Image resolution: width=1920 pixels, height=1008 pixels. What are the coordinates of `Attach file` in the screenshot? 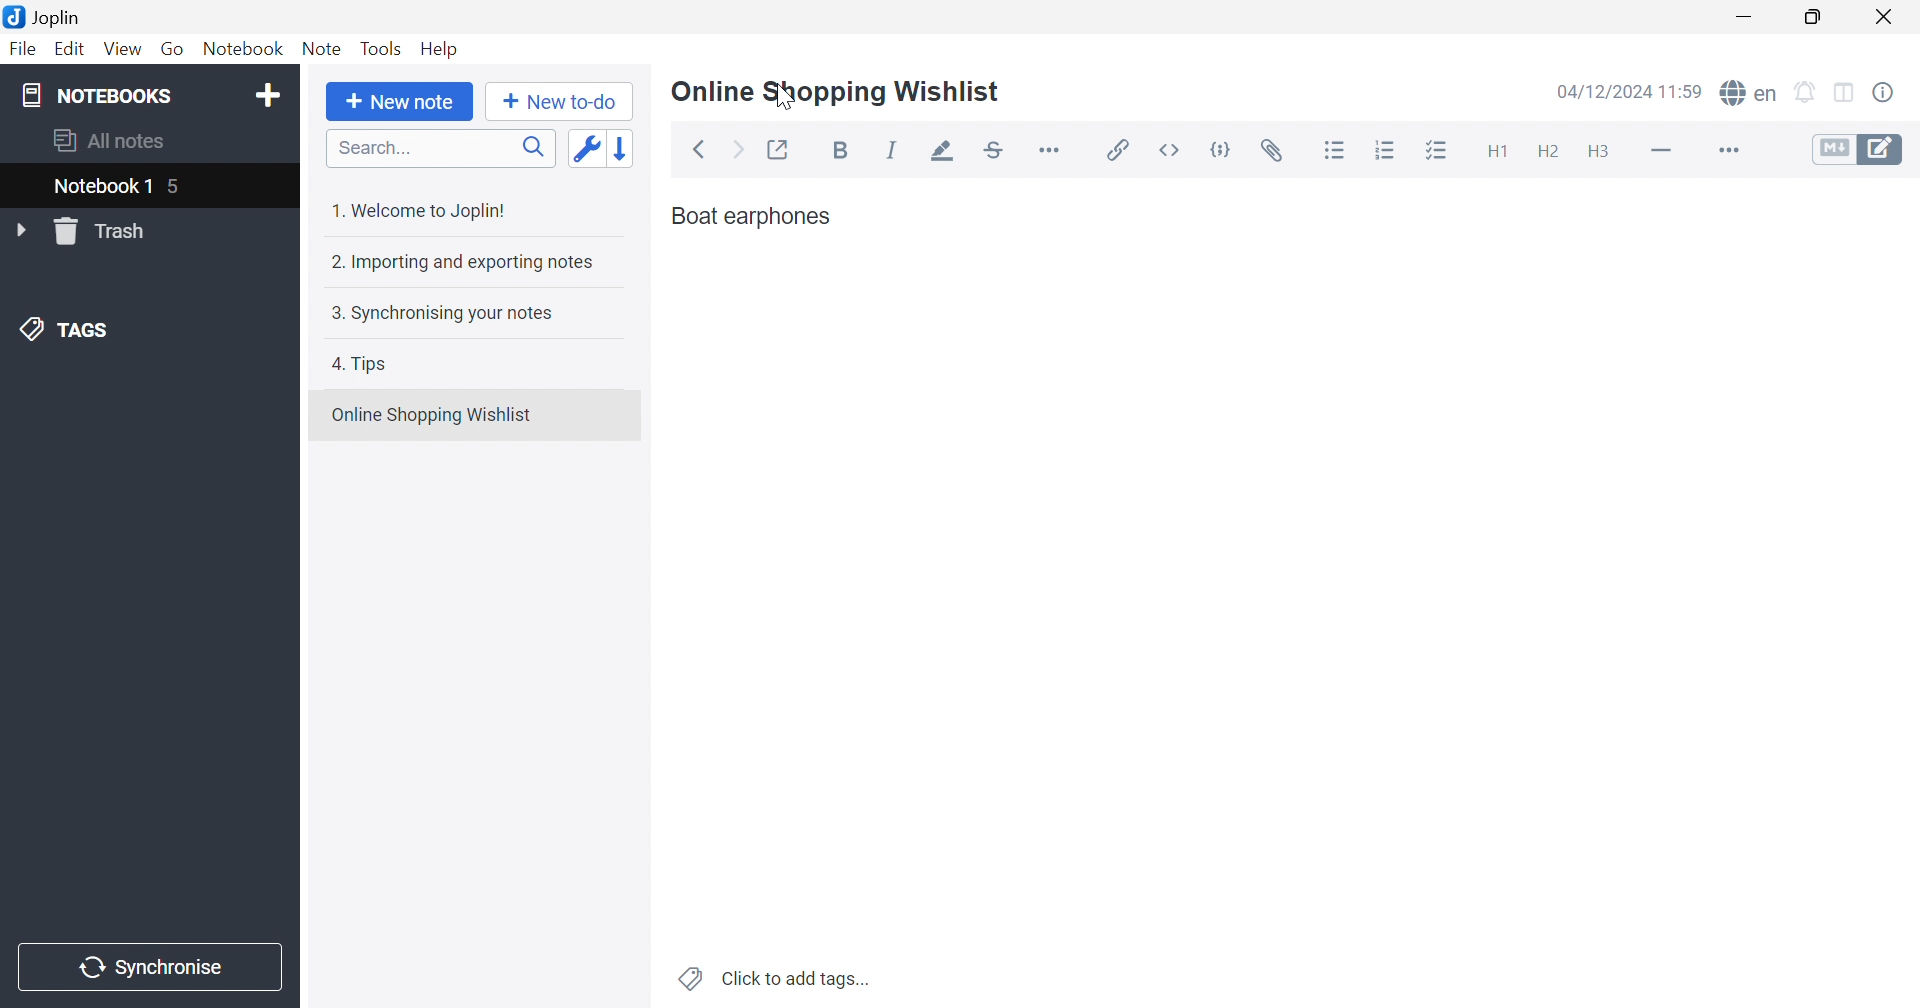 It's located at (1277, 154).